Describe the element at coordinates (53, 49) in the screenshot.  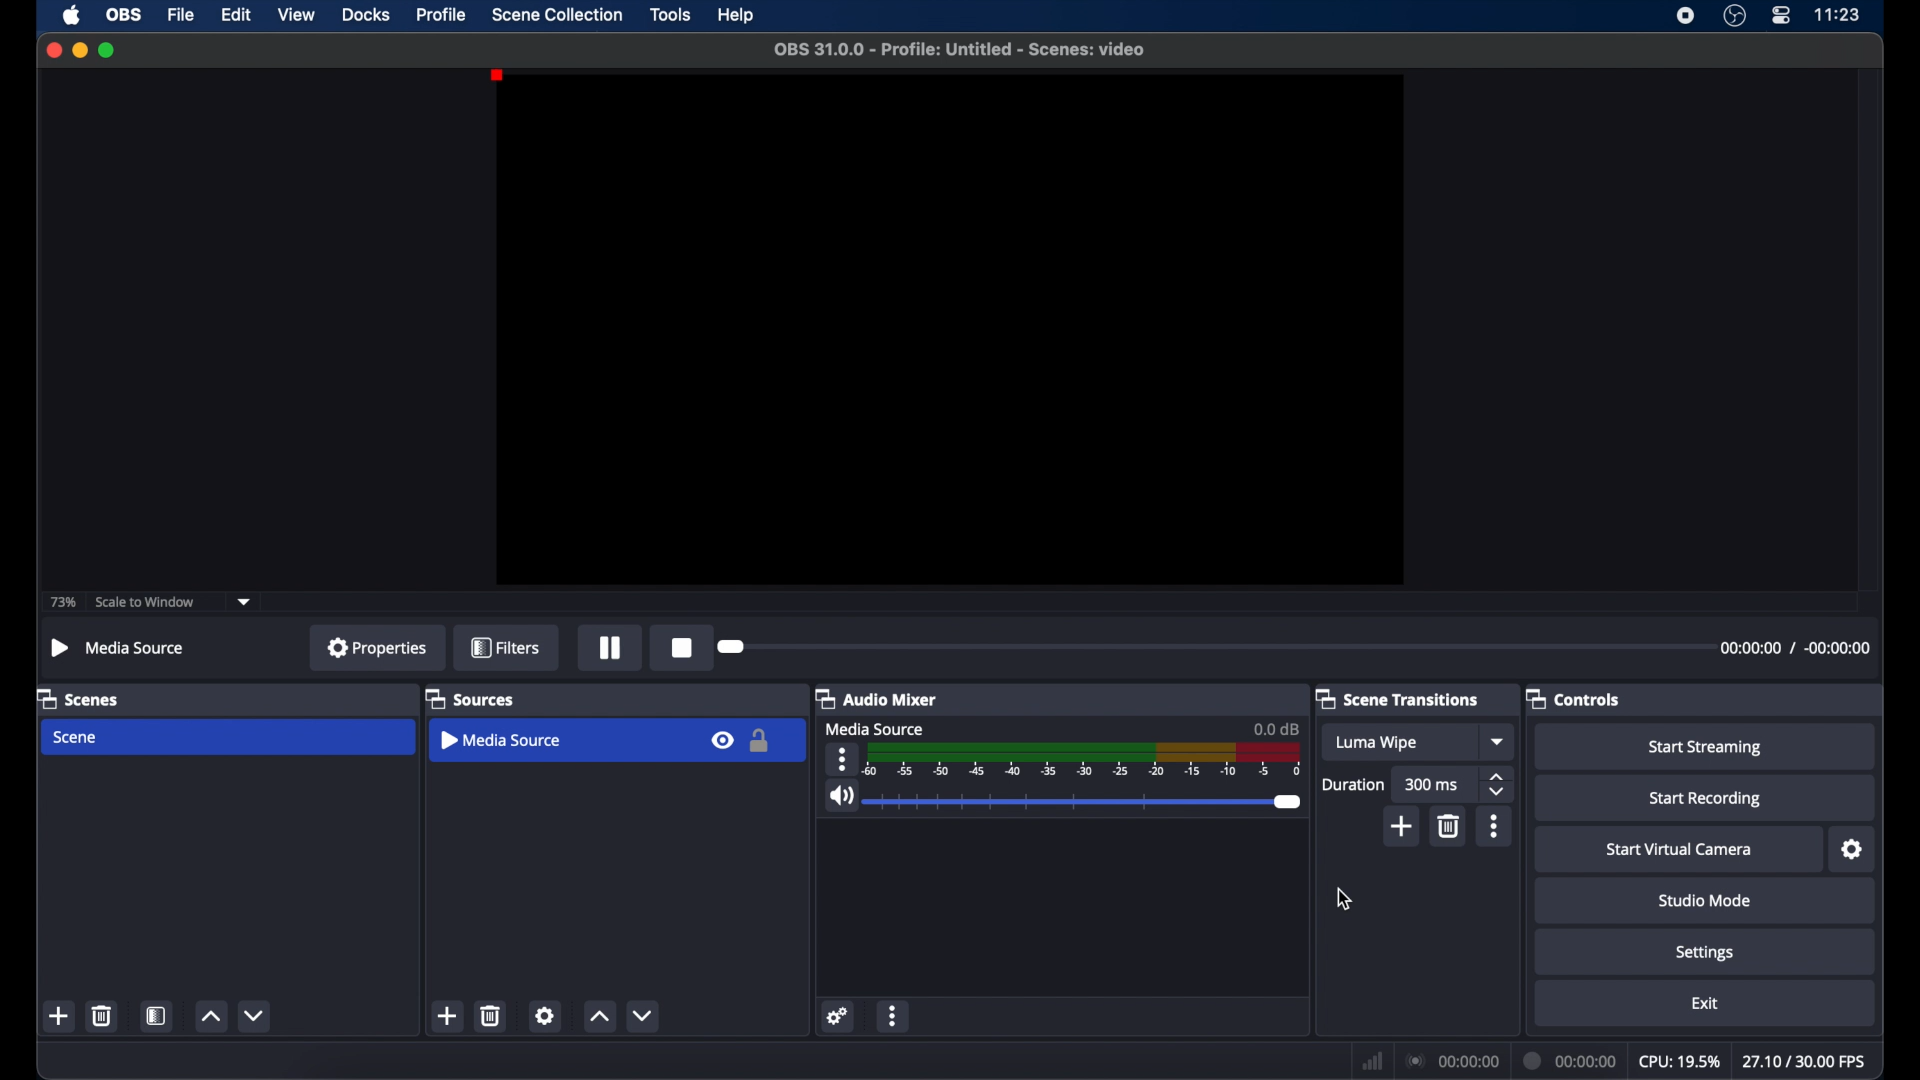
I see `close` at that location.